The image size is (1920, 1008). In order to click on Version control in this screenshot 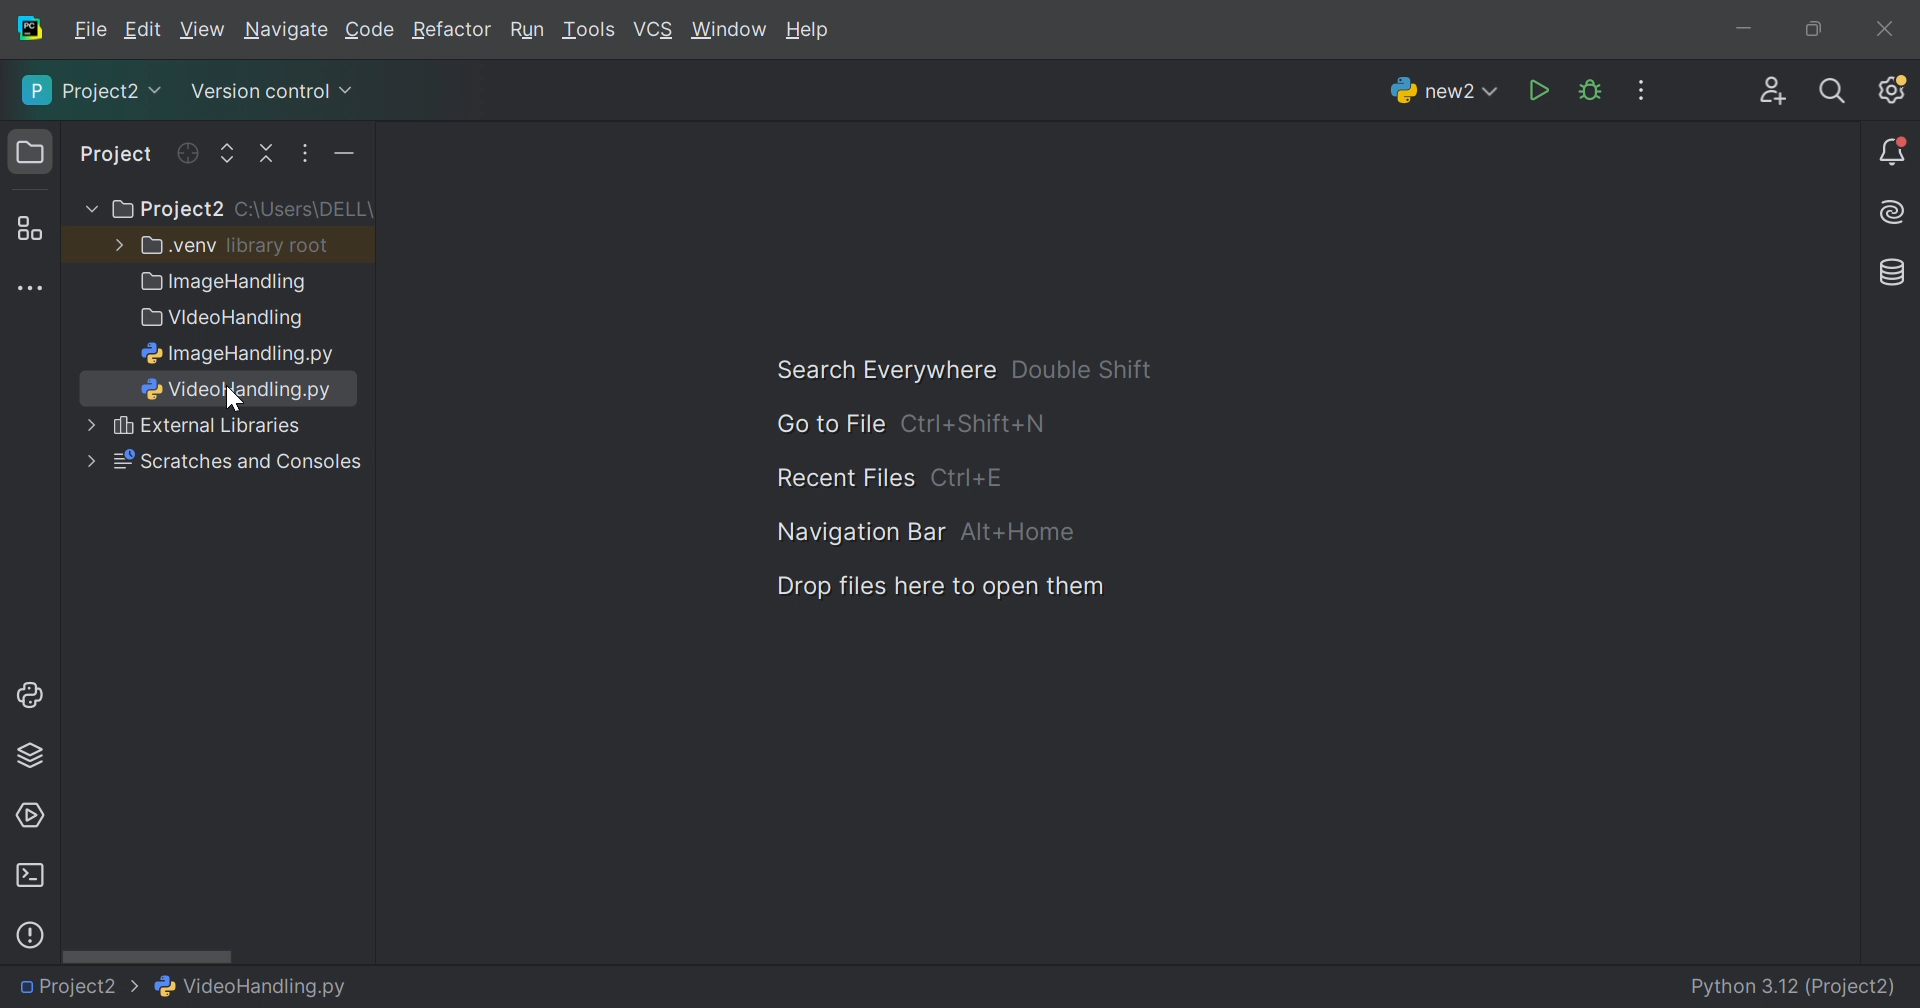, I will do `click(270, 95)`.